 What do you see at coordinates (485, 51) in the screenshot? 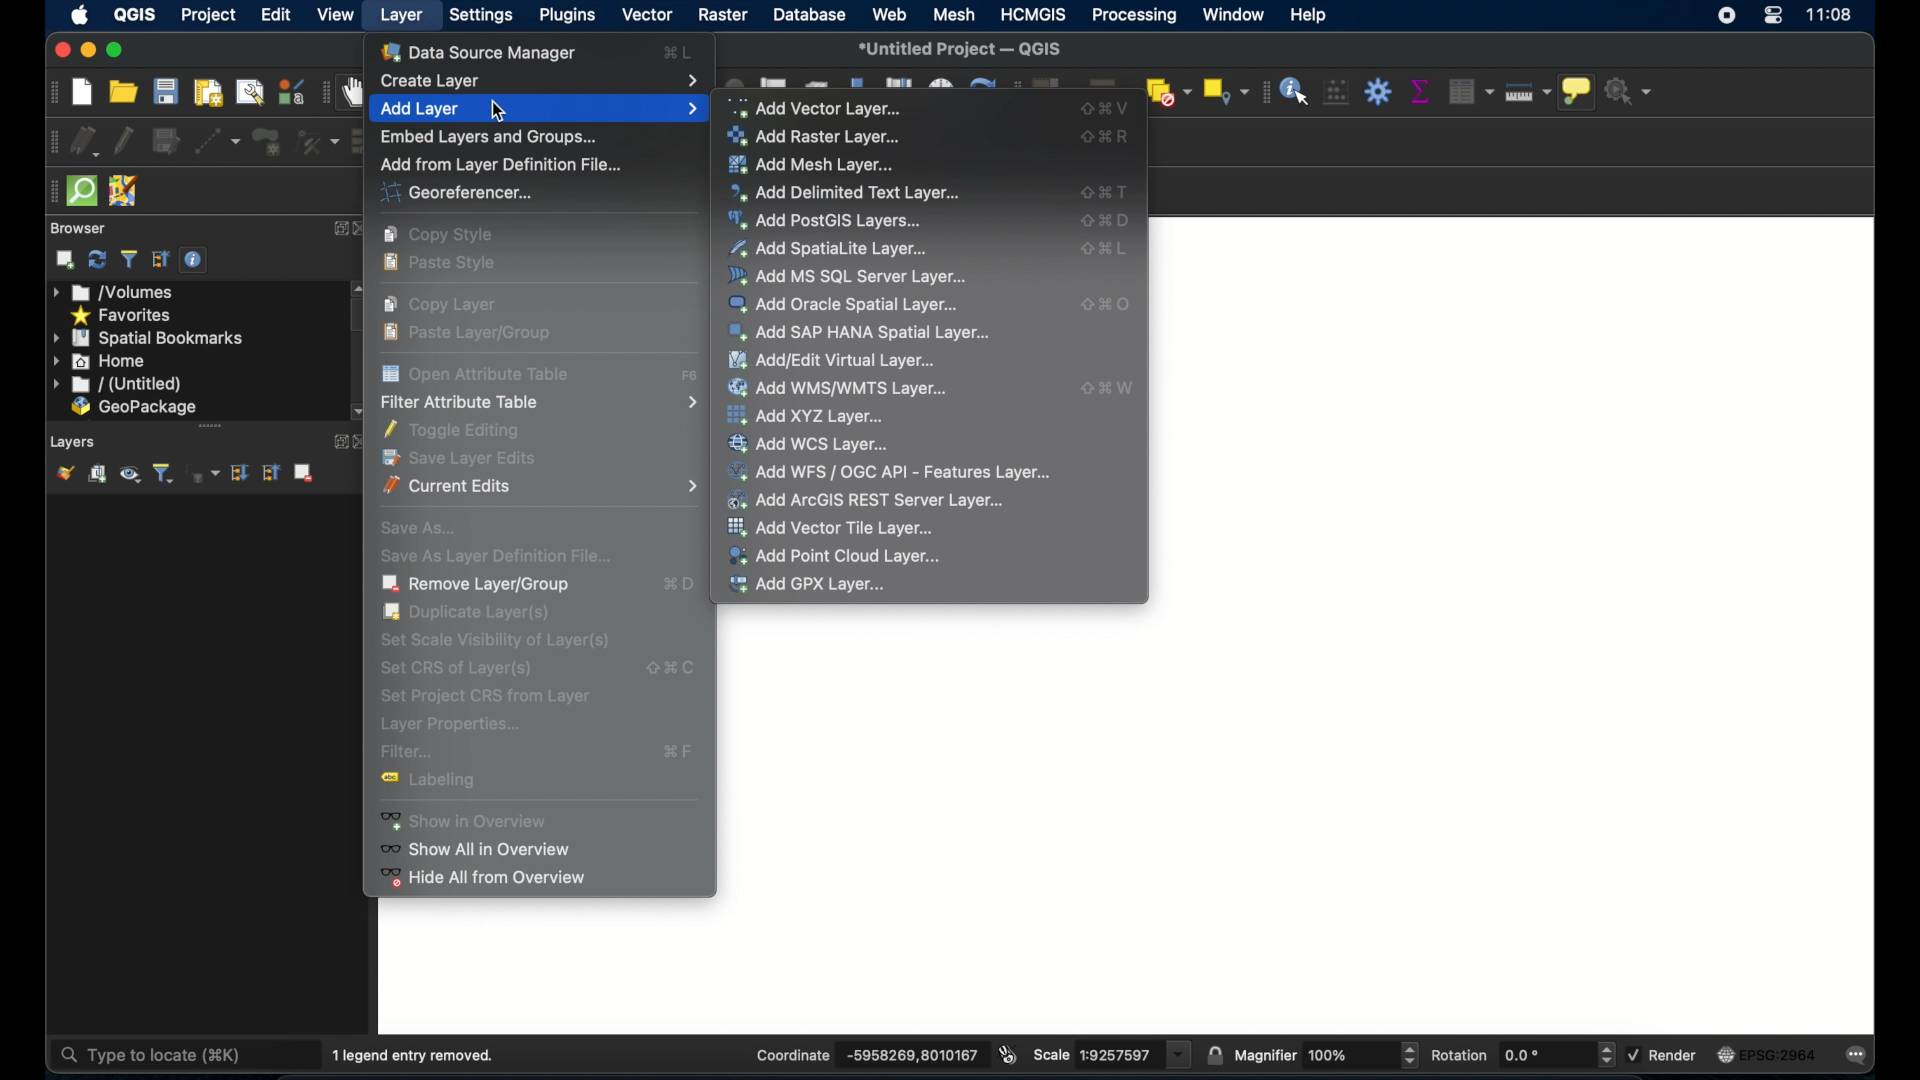
I see `data source manager` at bounding box center [485, 51].